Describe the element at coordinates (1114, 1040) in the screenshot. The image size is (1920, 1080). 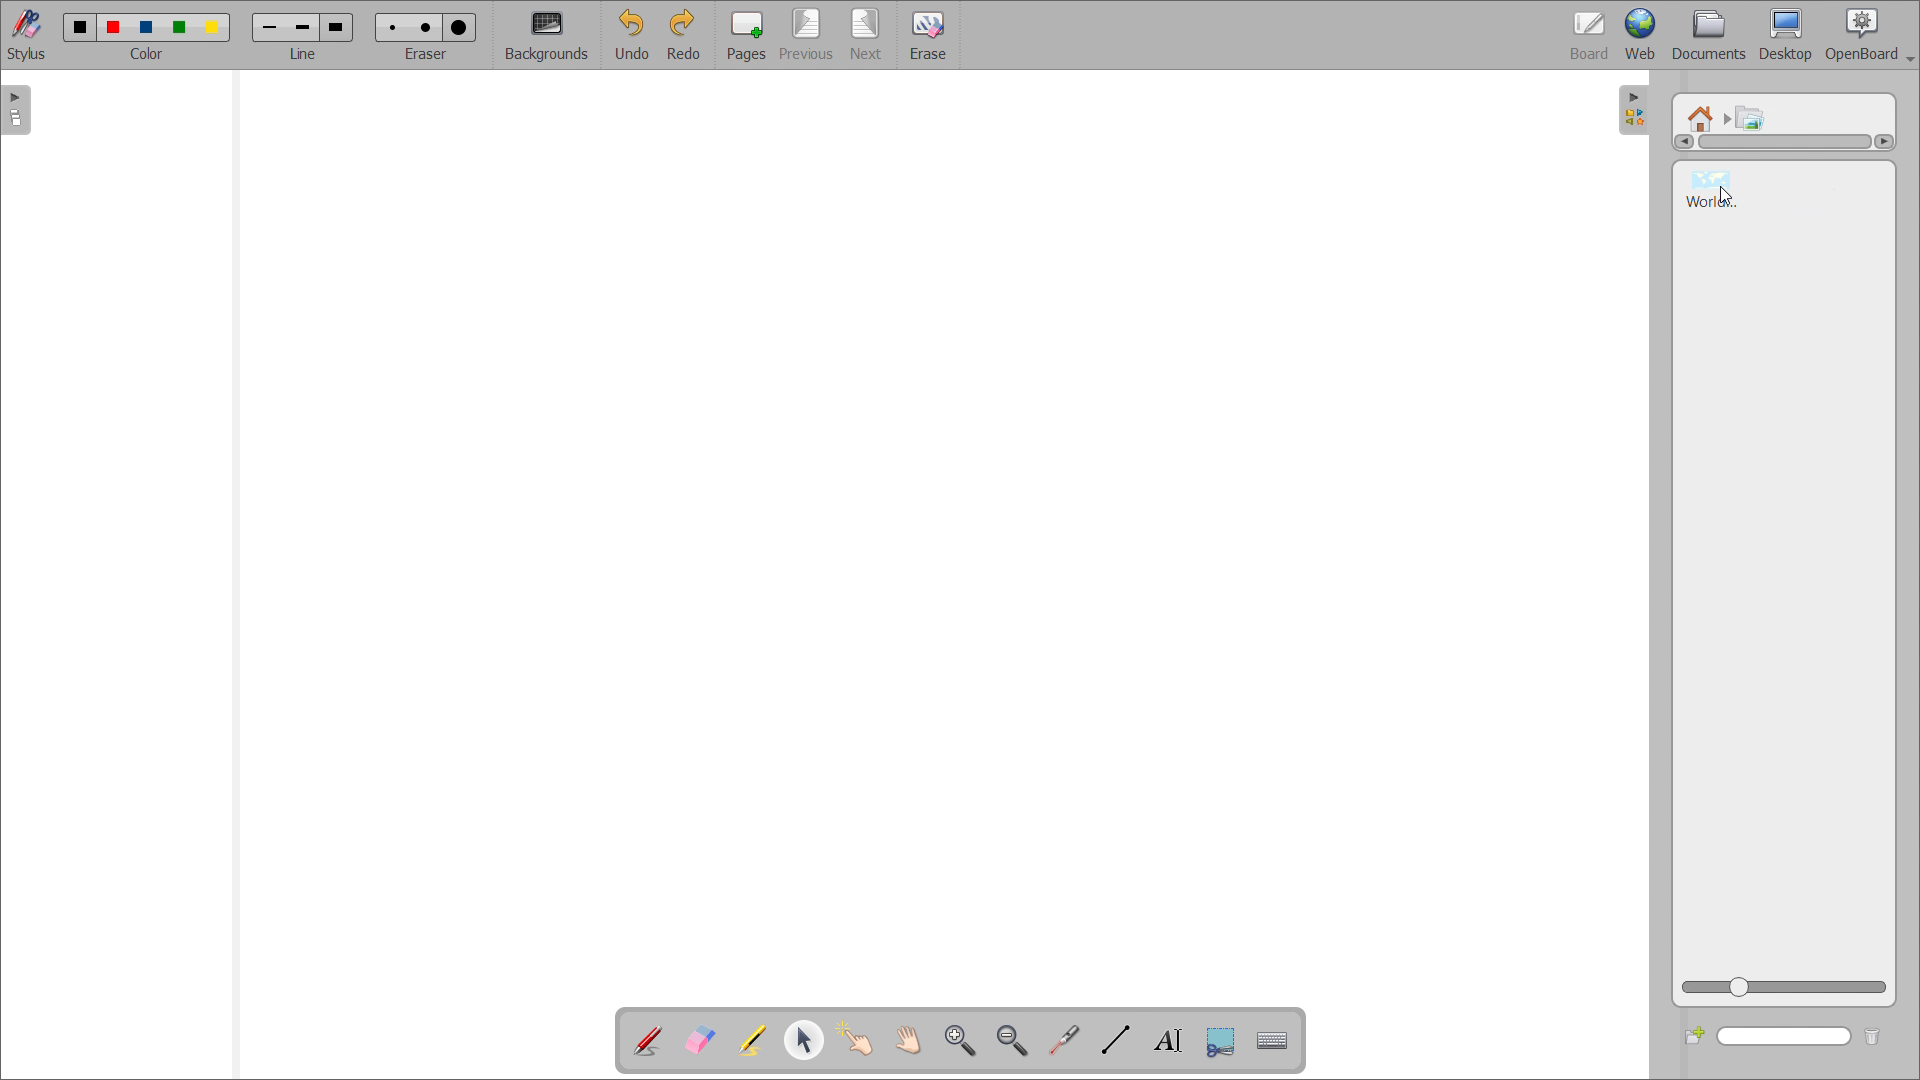
I see `draw lines` at that location.